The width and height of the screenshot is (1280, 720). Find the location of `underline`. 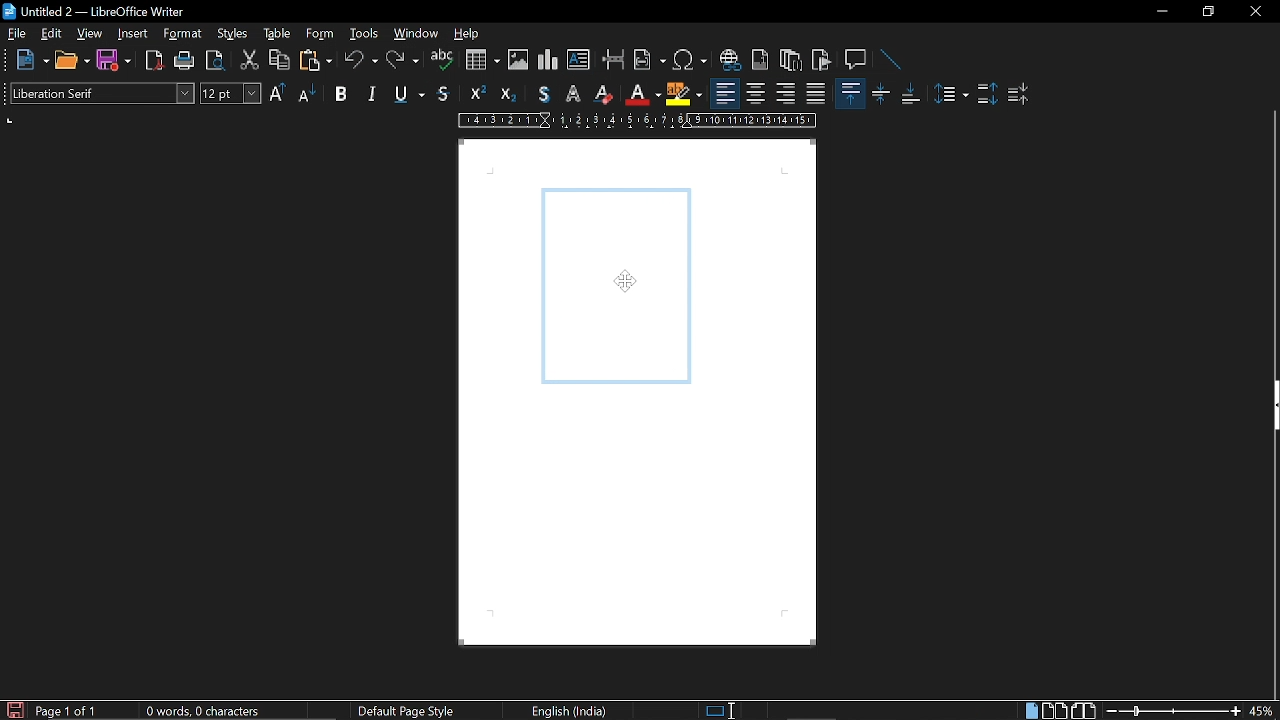

underline is located at coordinates (406, 94).